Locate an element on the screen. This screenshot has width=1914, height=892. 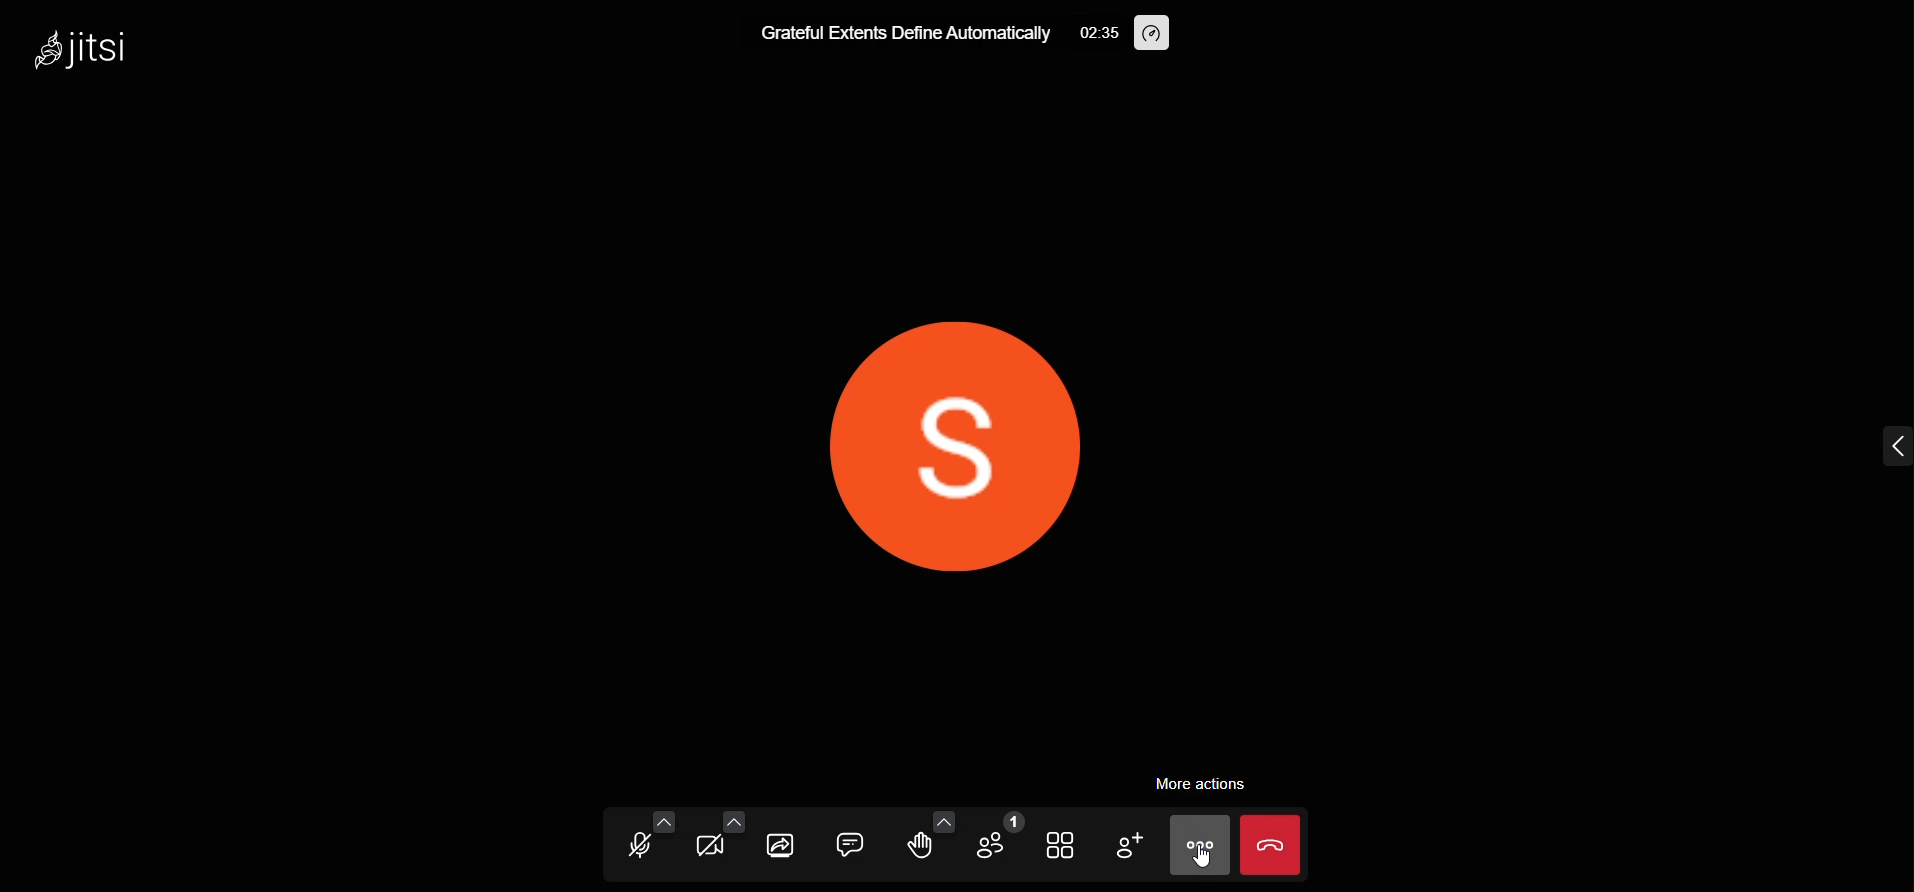
cursor is located at coordinates (1196, 860).